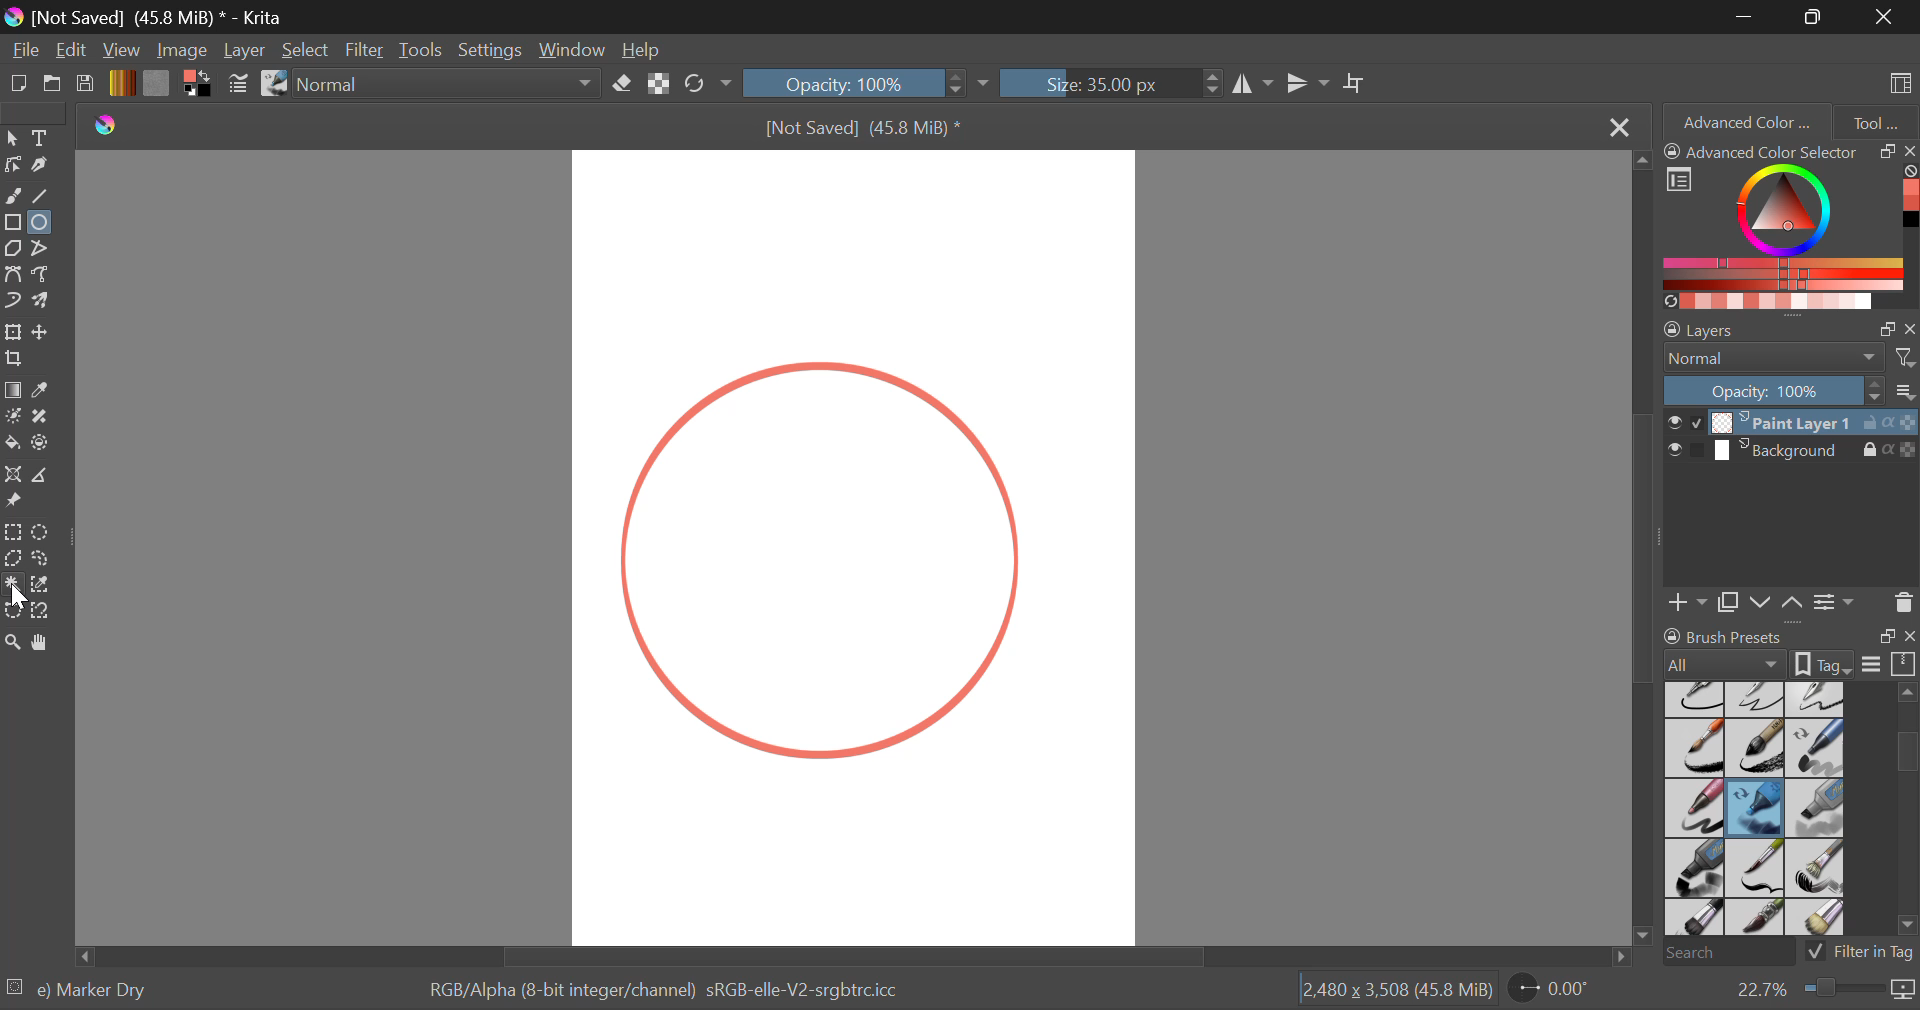 The width and height of the screenshot is (1920, 1010). What do you see at coordinates (1876, 120) in the screenshot?
I see `Tool` at bounding box center [1876, 120].